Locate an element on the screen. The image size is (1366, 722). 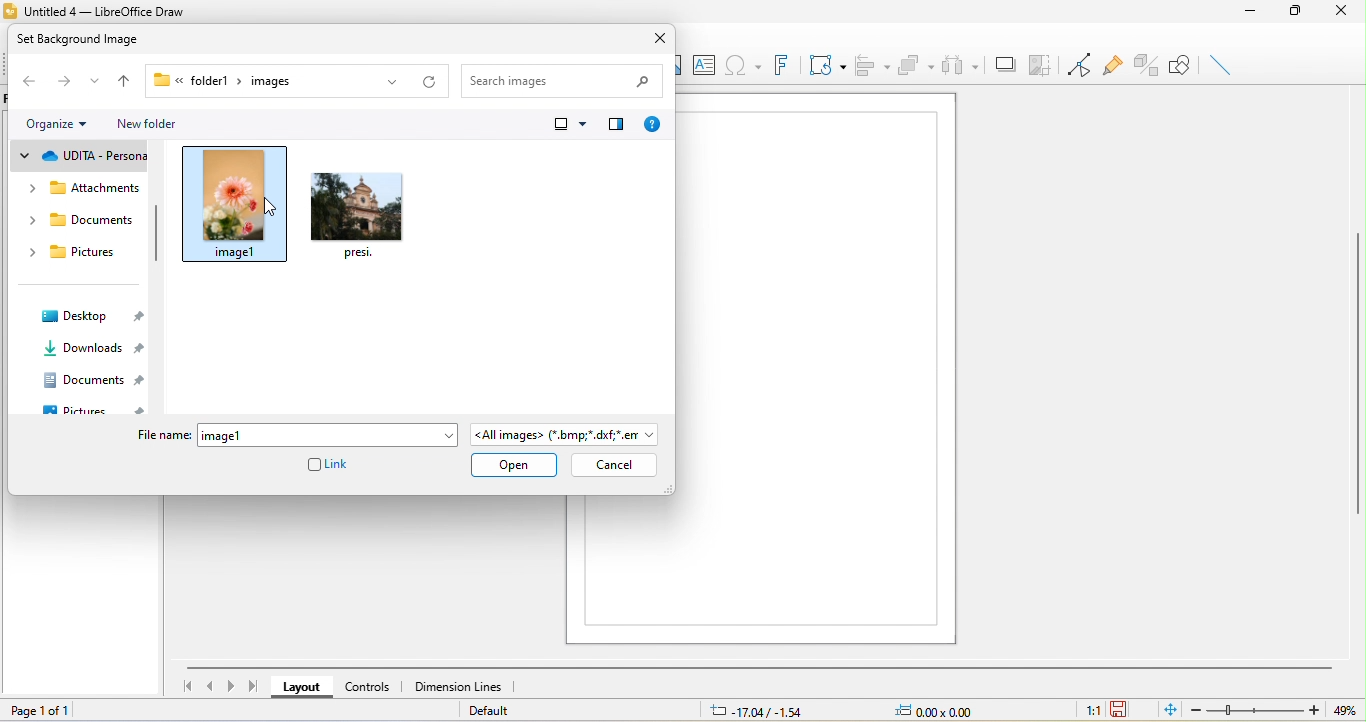
the document has not been modified since the last save is located at coordinates (1130, 709).